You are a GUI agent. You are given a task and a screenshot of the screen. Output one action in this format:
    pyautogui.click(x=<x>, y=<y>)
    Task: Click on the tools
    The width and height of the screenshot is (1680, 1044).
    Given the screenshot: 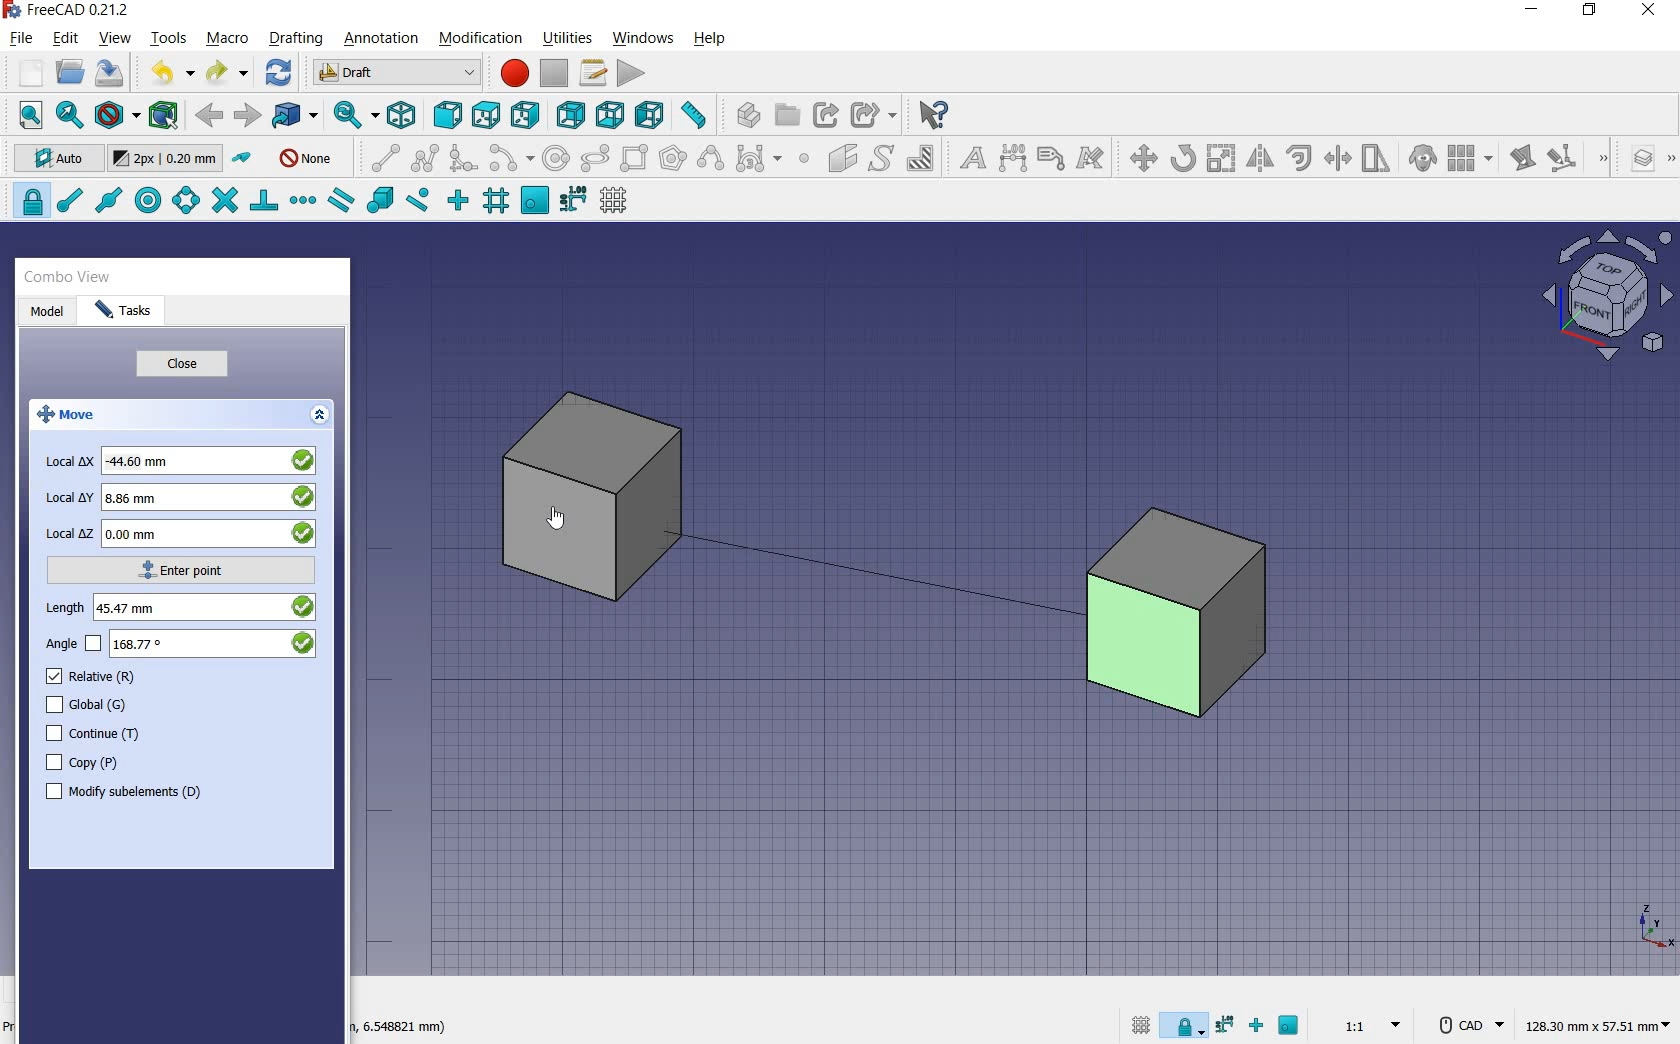 What is the action you would take?
    pyautogui.click(x=171, y=40)
    